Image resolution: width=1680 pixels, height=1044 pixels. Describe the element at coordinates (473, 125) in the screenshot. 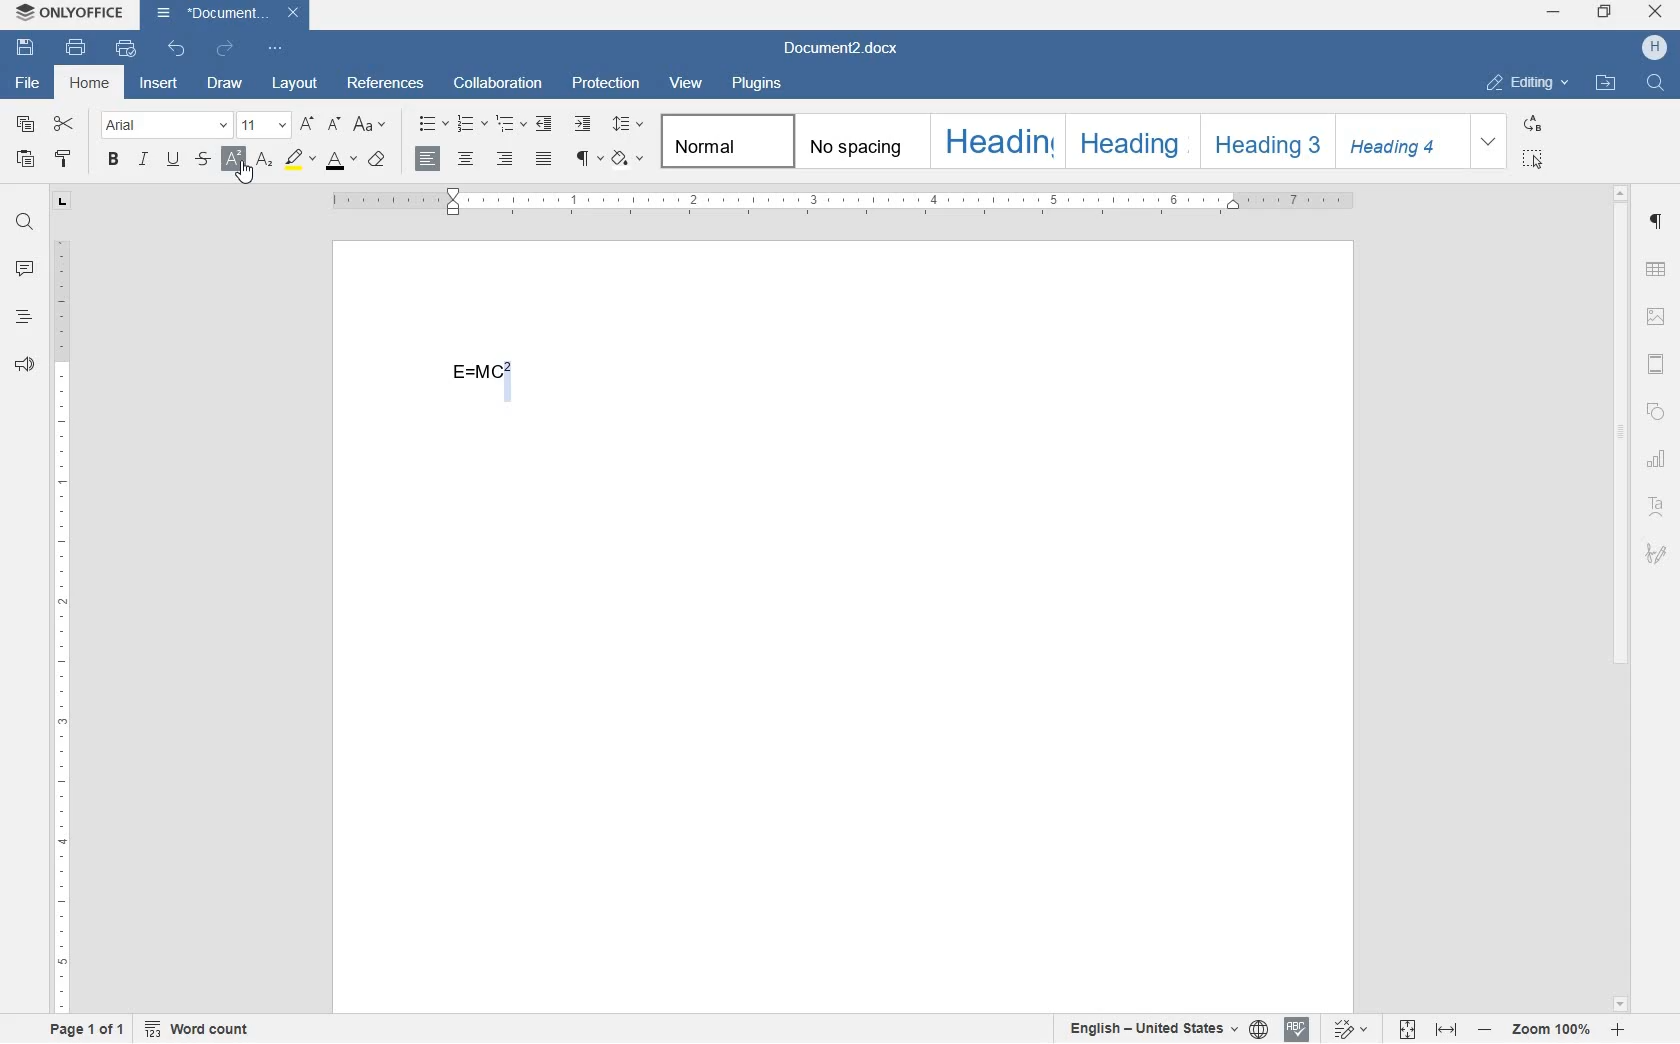

I see `numbering` at that location.